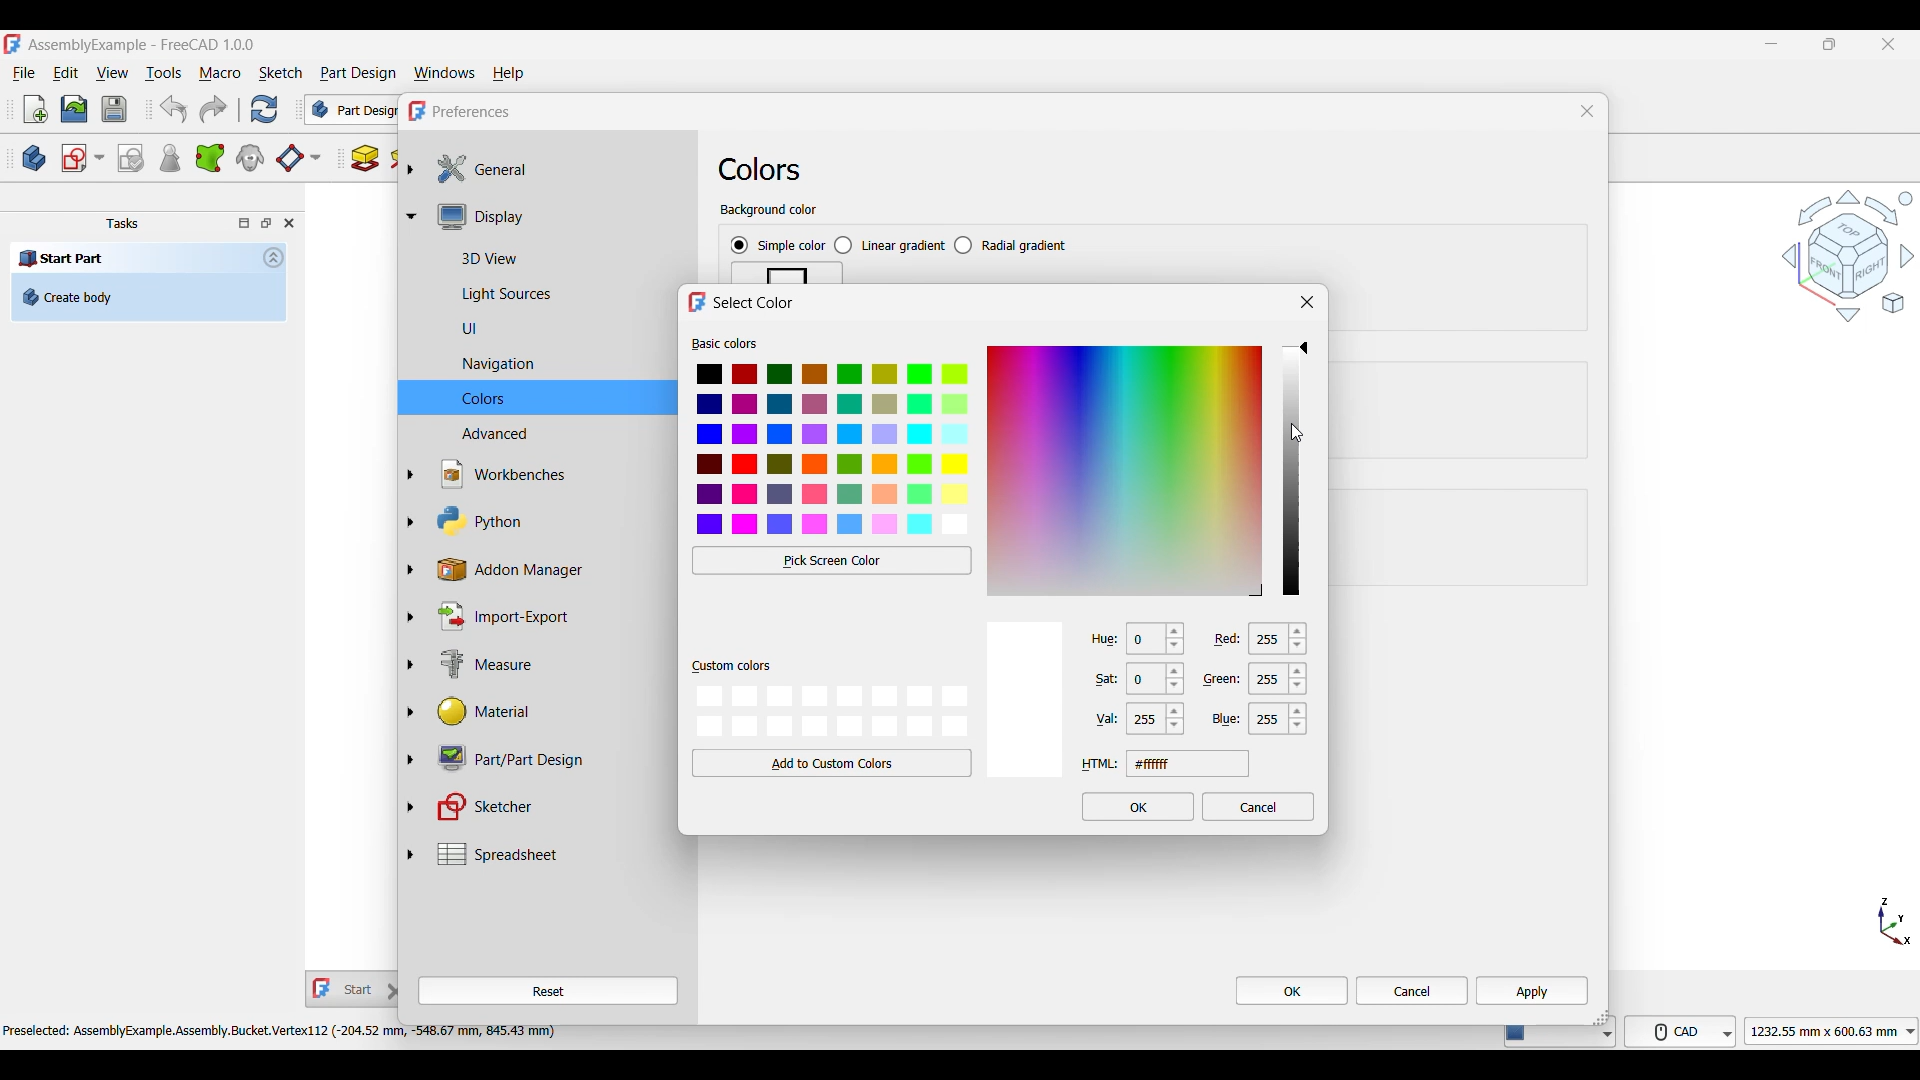  What do you see at coordinates (834, 450) in the screenshot?
I see `Basic color options` at bounding box center [834, 450].